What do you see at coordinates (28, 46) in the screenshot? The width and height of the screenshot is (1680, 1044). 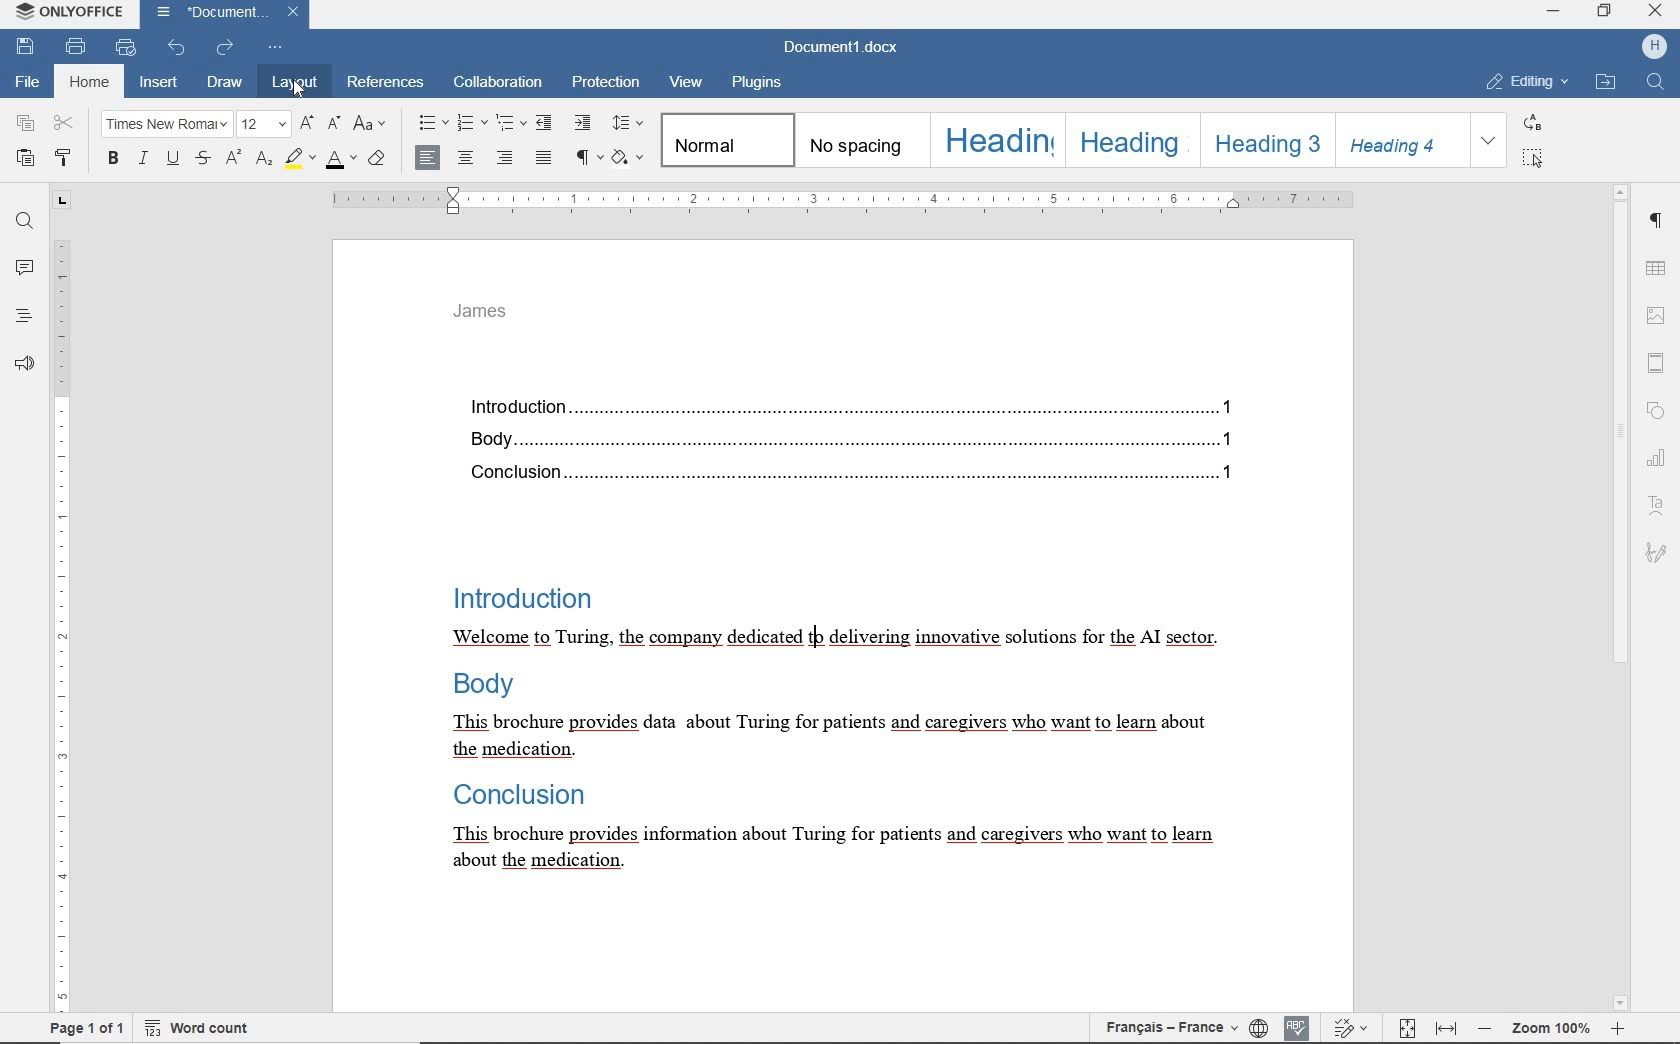 I see `save` at bounding box center [28, 46].